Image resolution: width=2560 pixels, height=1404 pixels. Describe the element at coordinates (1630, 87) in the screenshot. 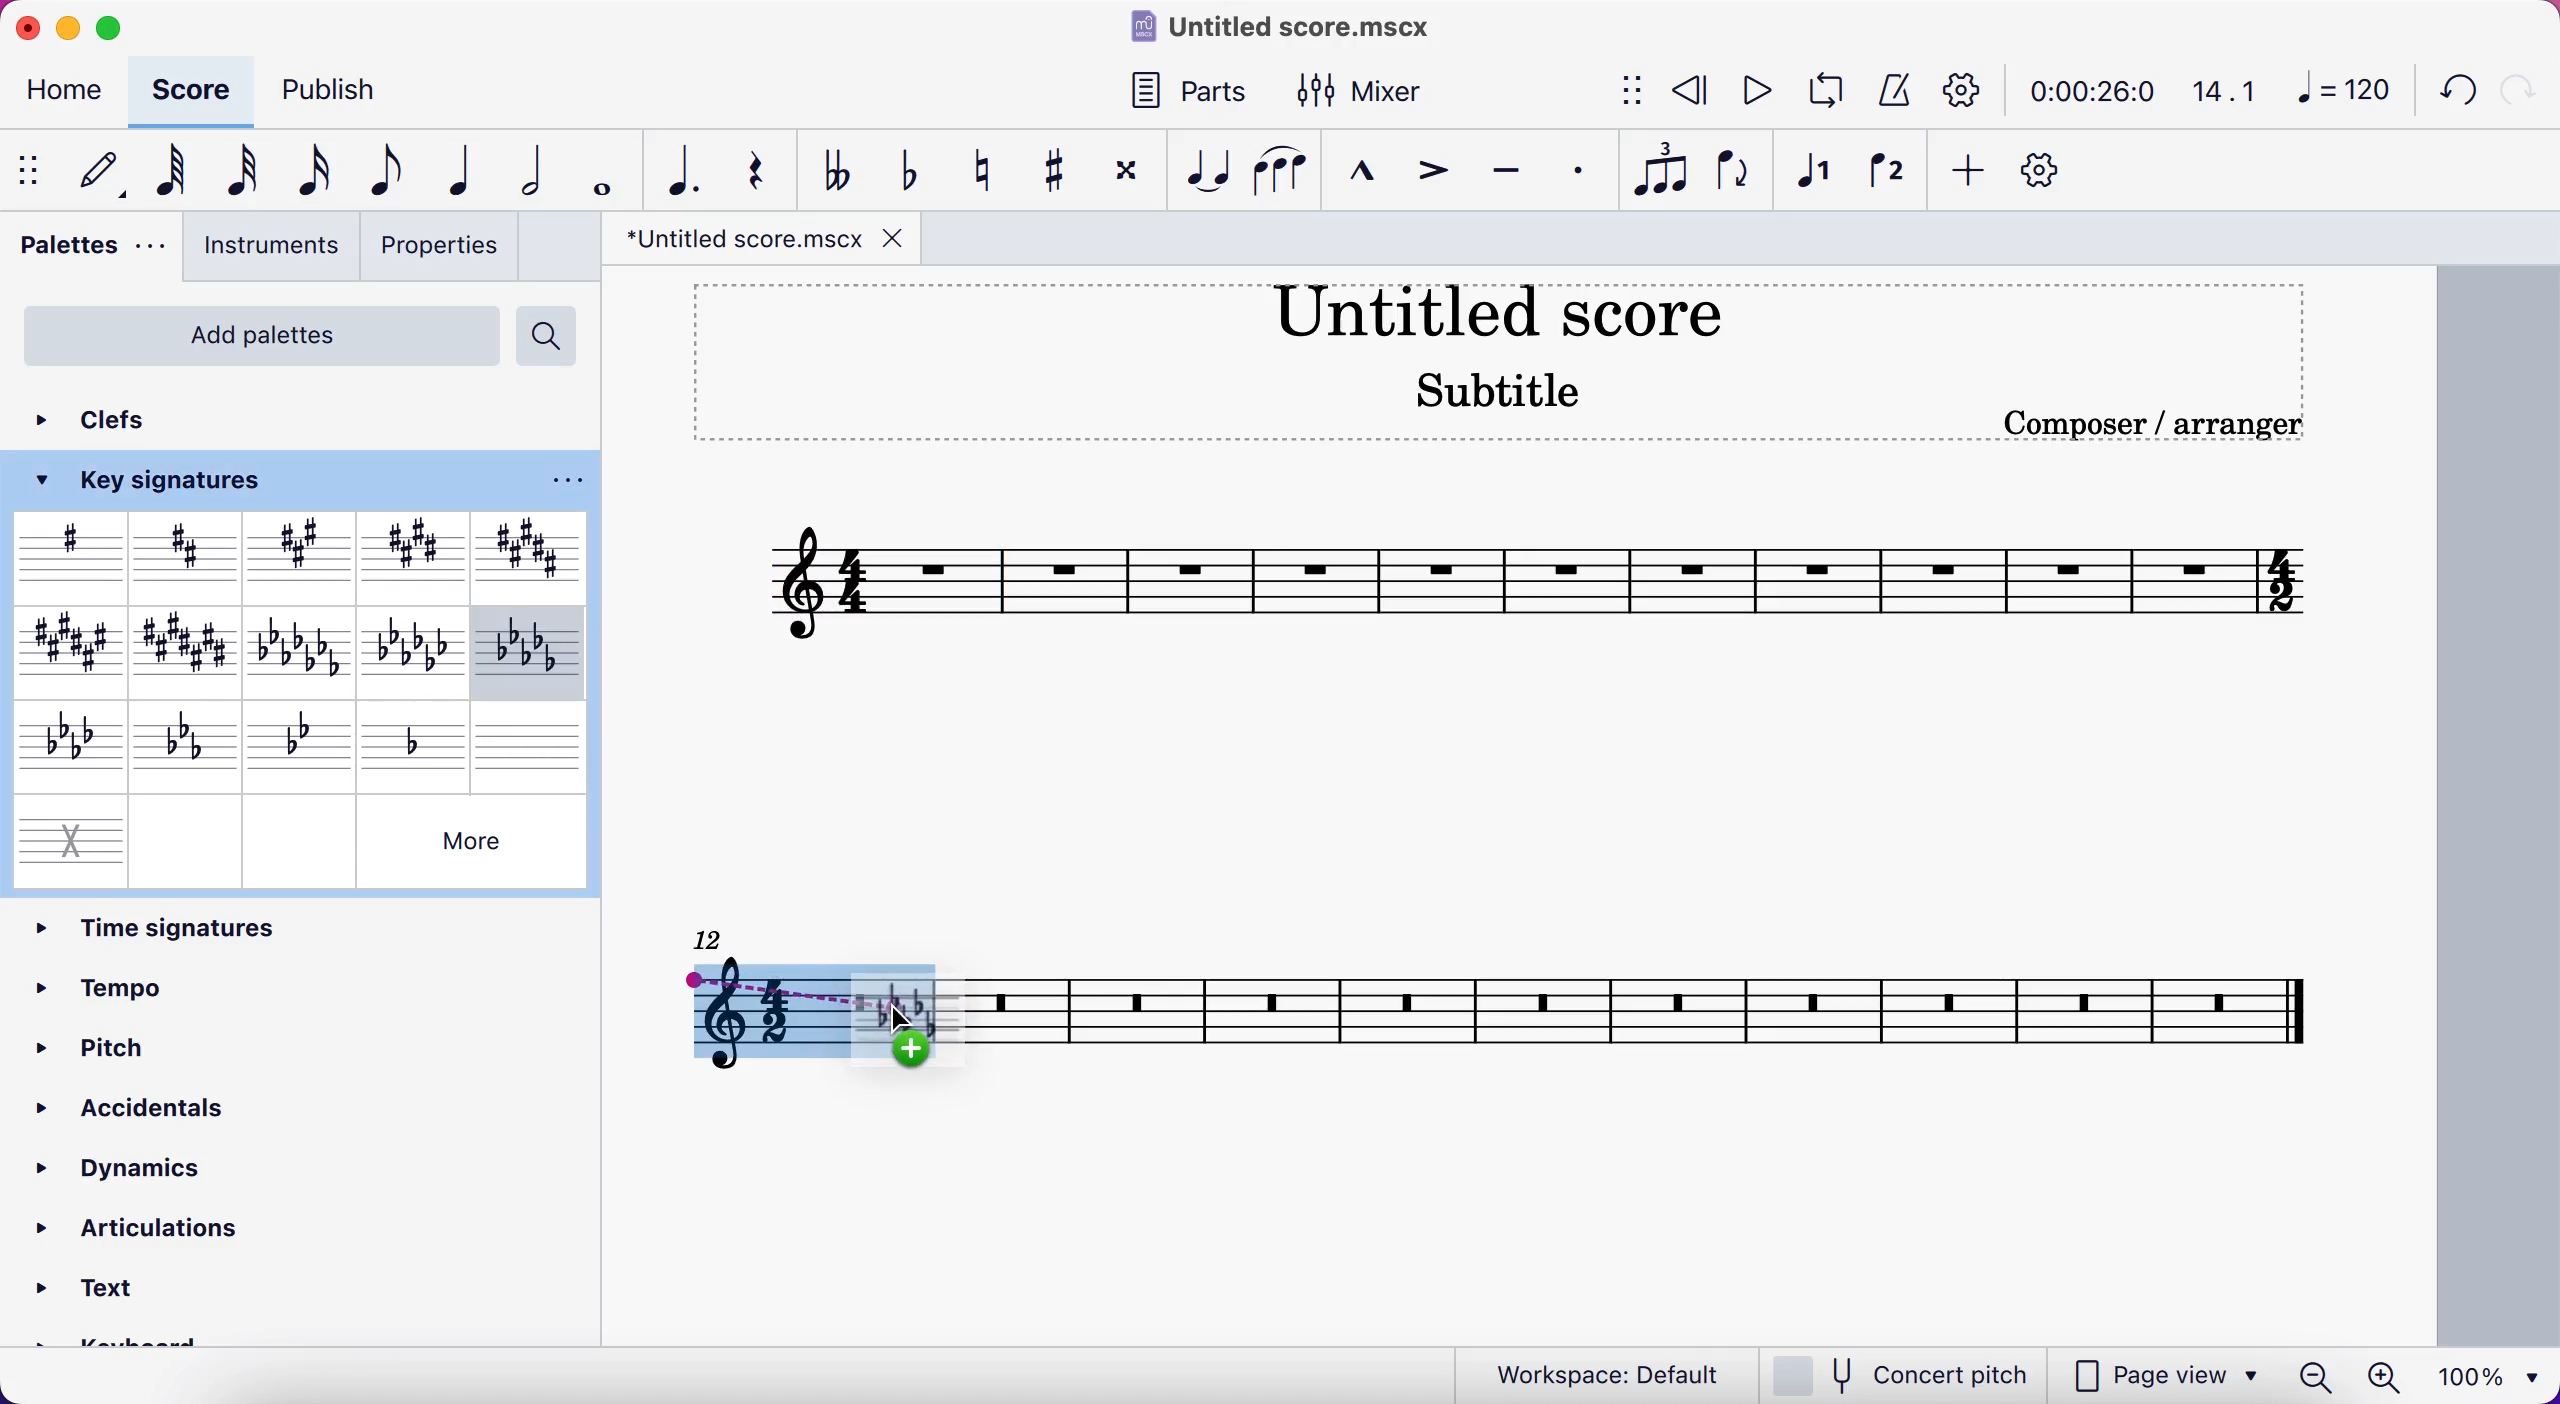

I see `show/hide` at that location.